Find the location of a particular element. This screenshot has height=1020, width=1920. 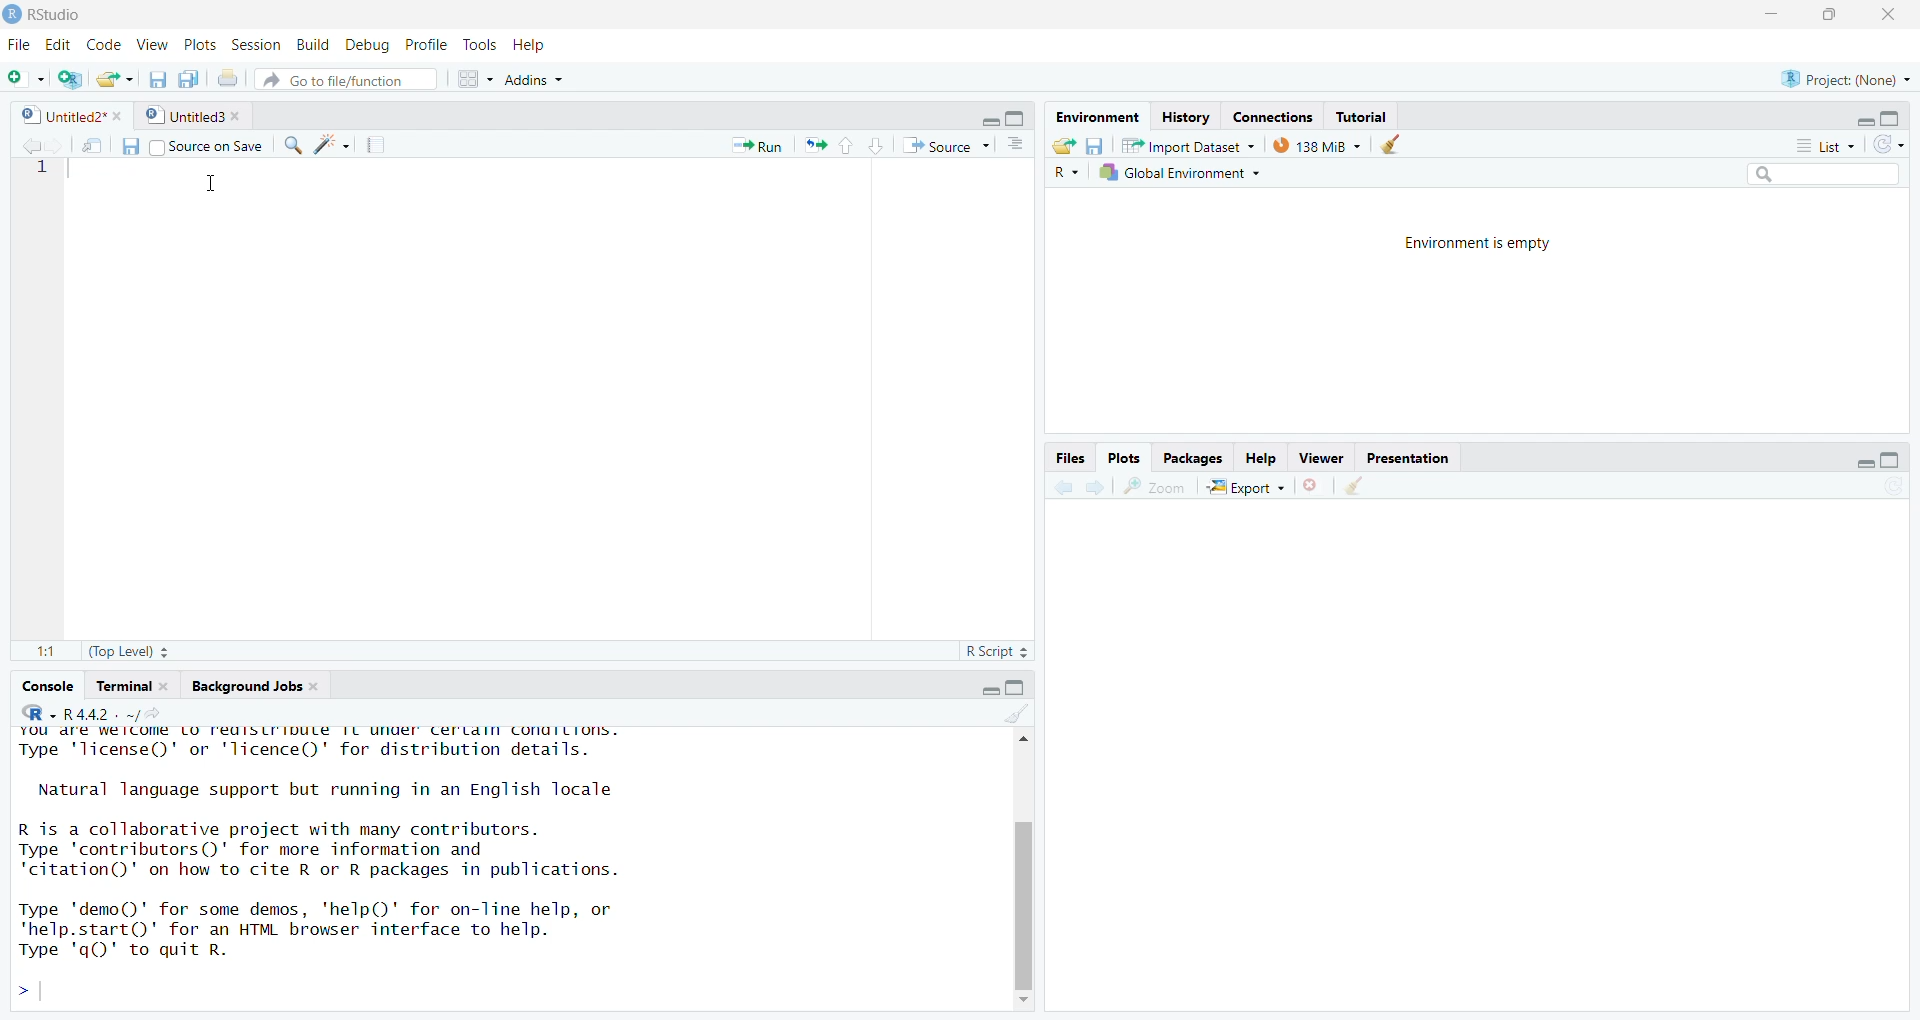

Search is located at coordinates (1803, 173).